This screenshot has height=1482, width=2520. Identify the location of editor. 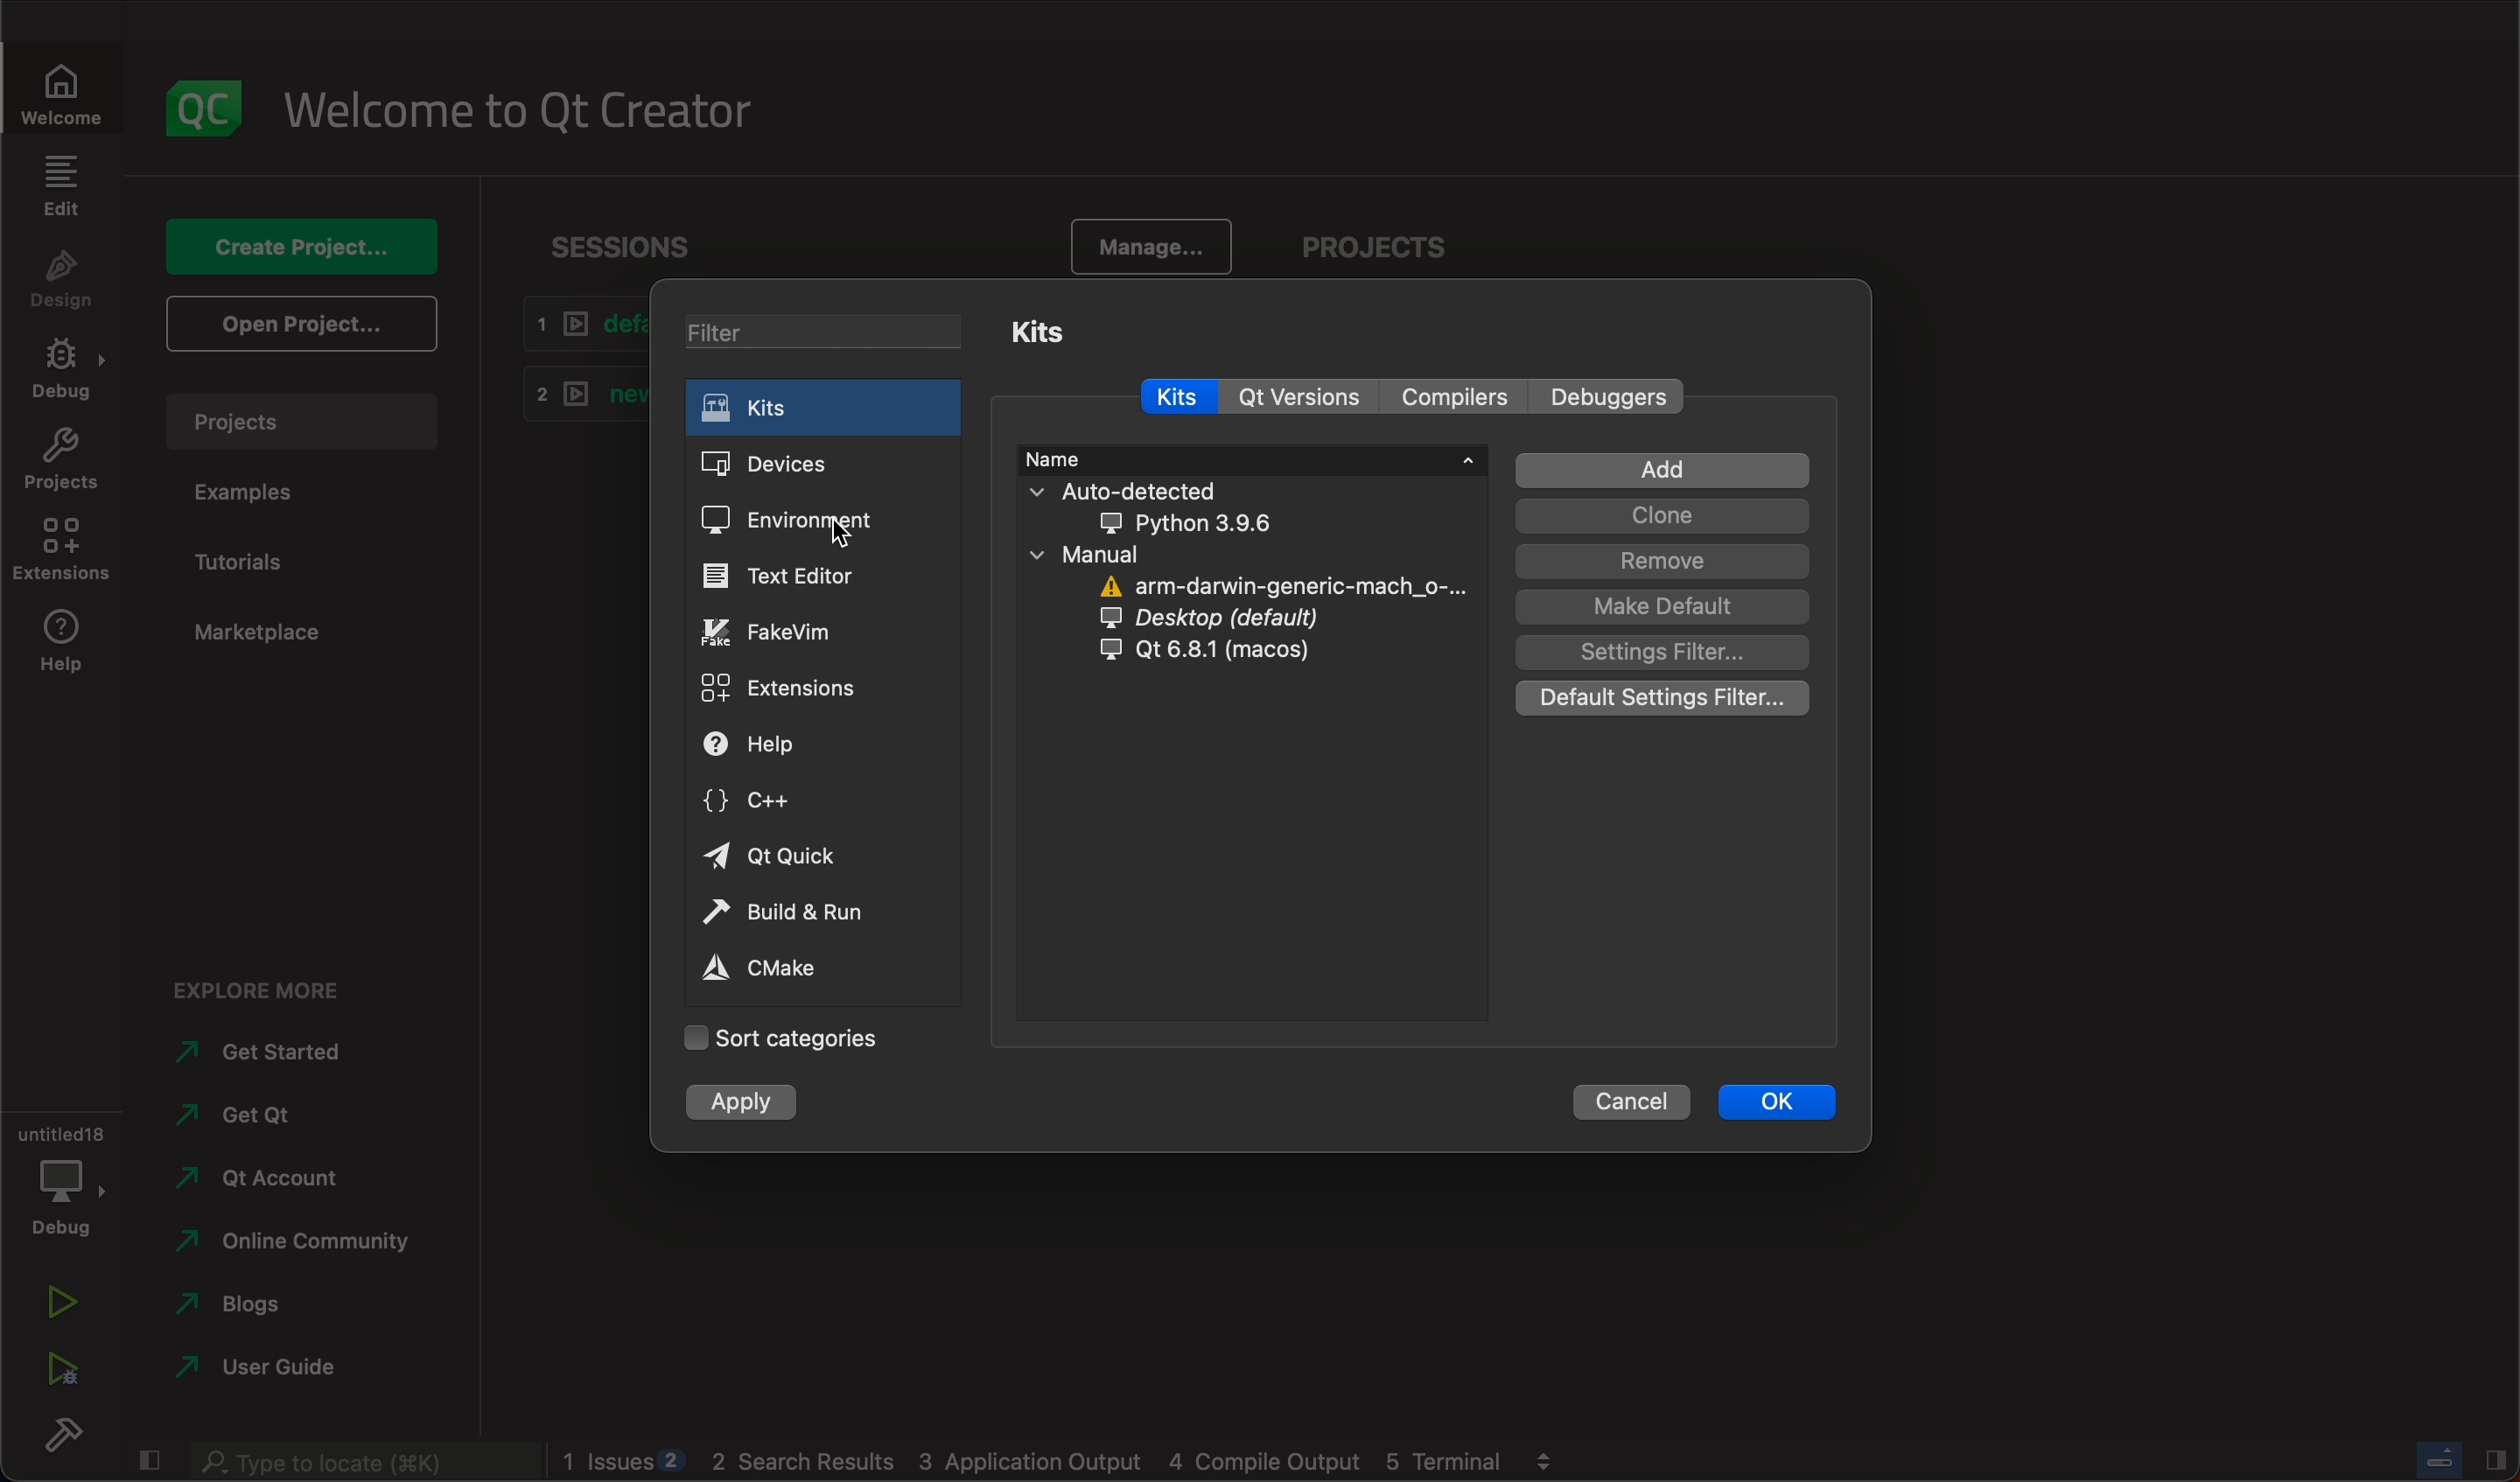
(791, 578).